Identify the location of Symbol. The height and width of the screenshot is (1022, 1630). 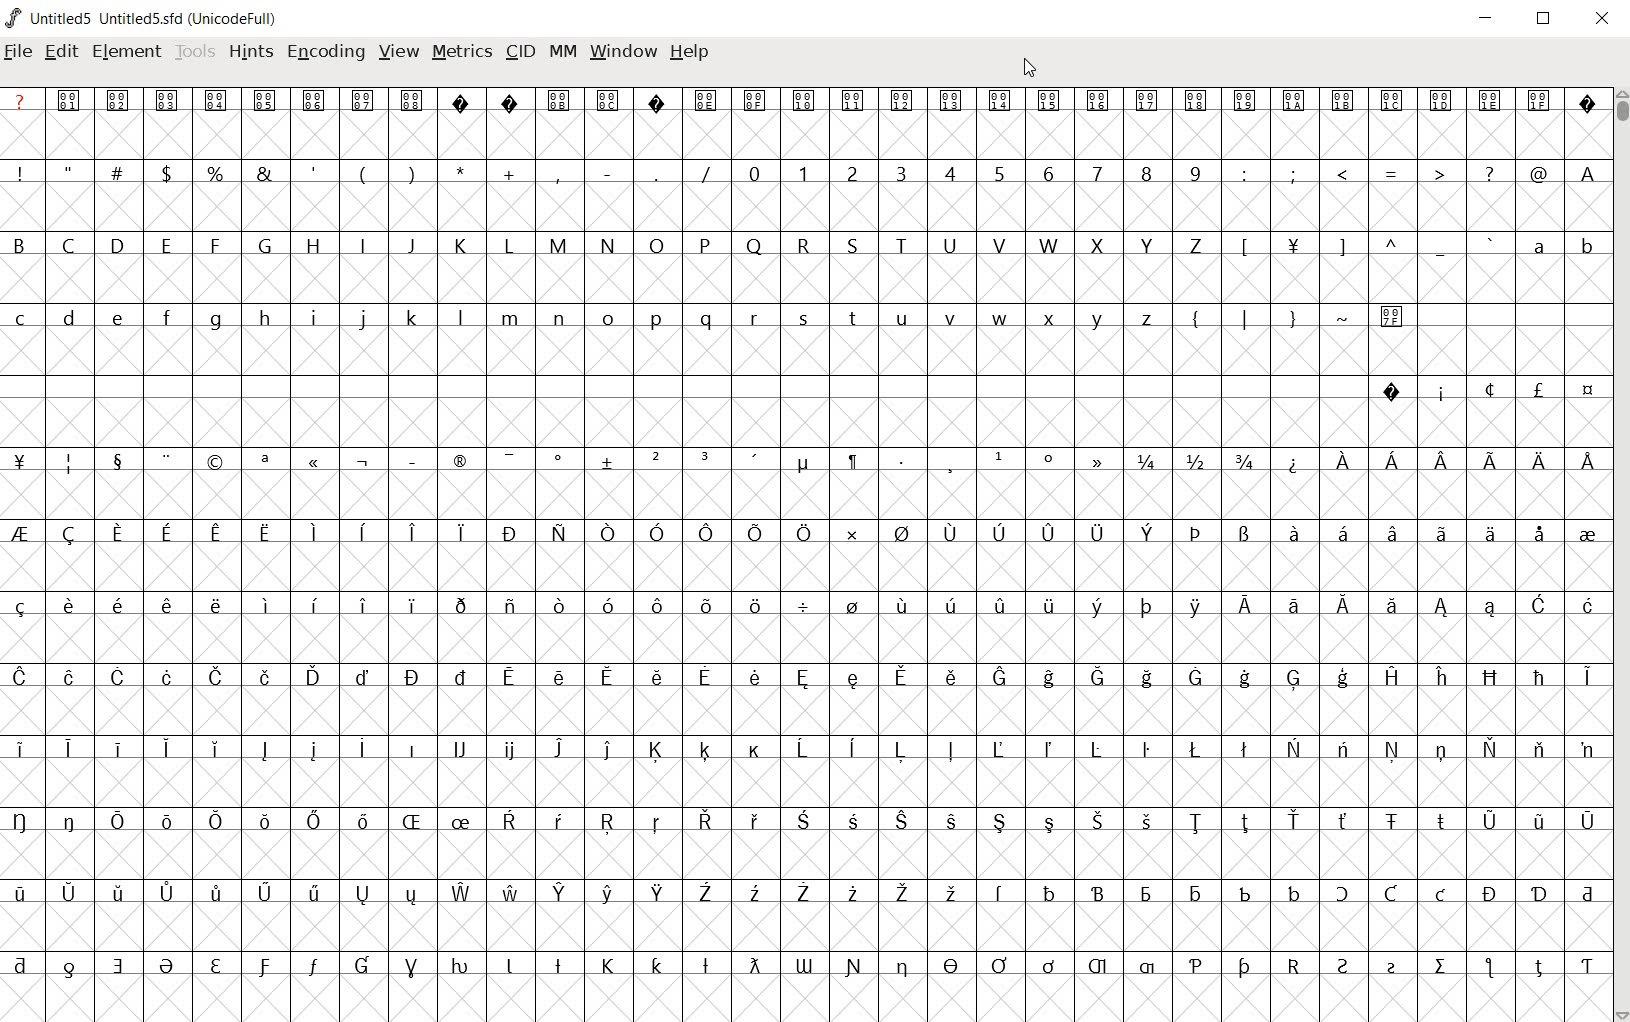
(411, 822).